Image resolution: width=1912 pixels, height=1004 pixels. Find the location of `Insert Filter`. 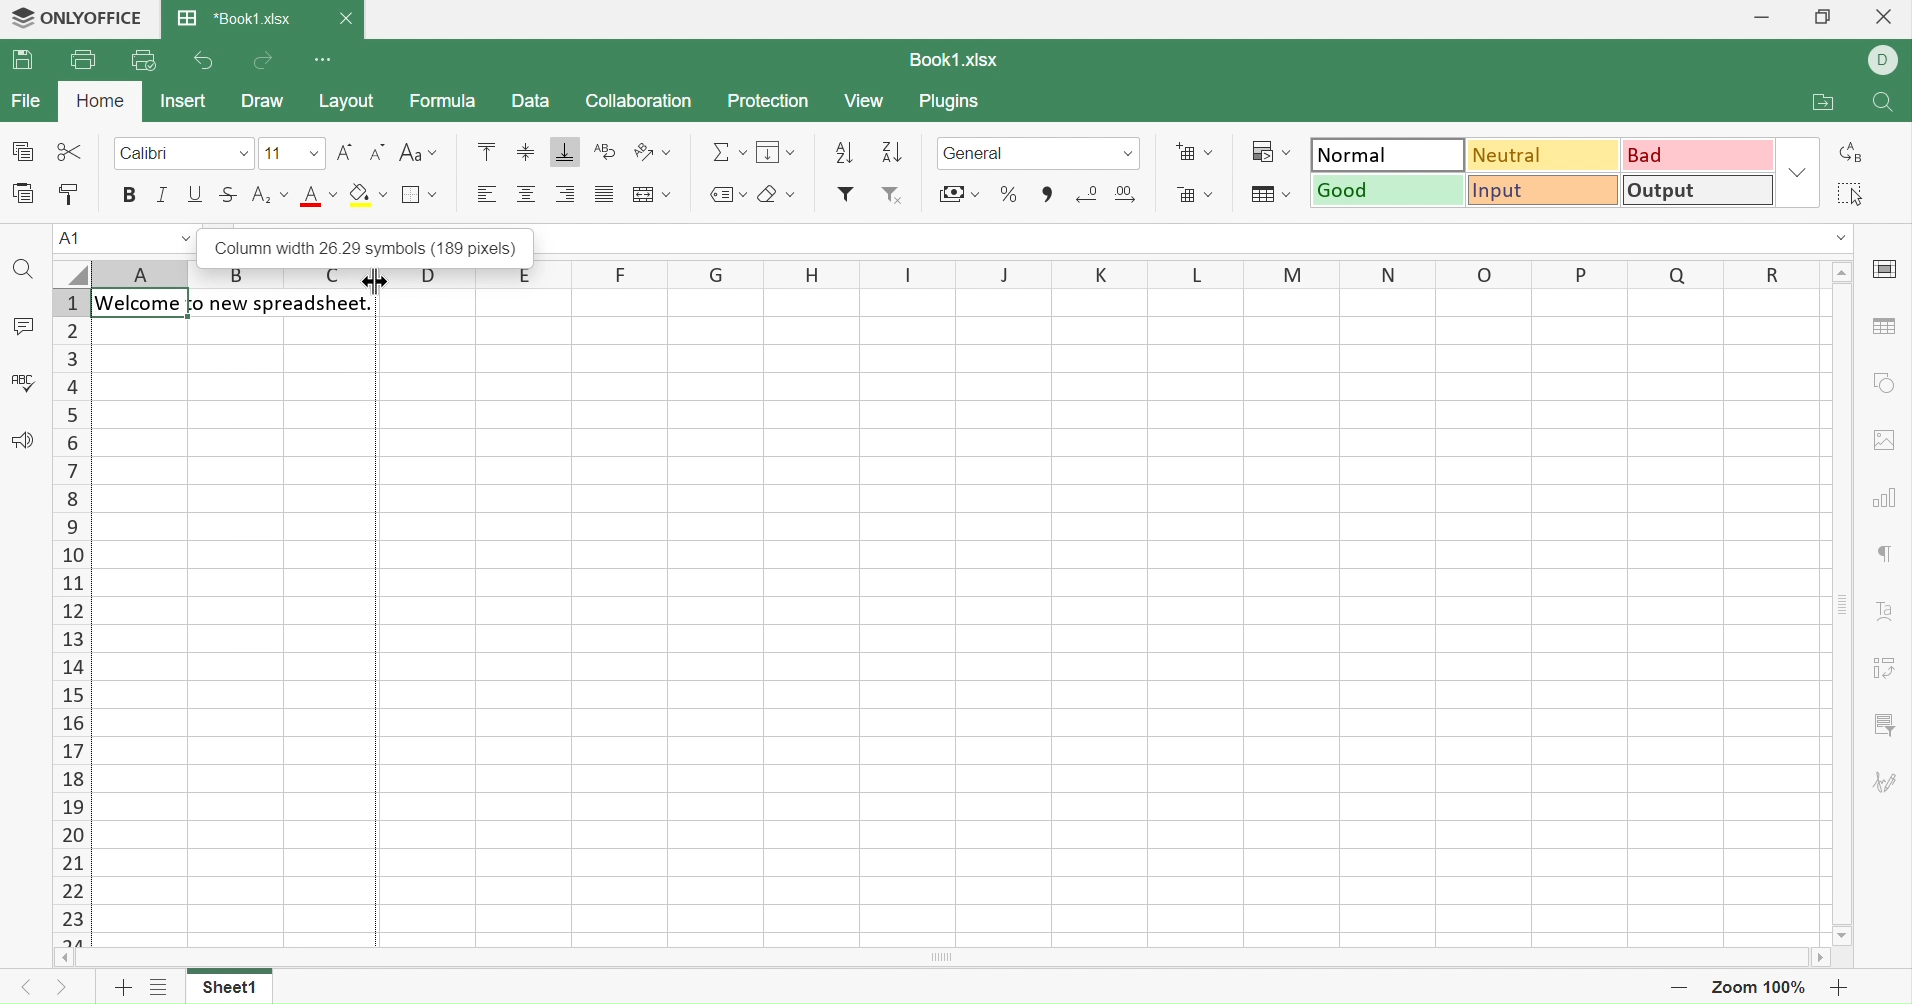

Insert Filter is located at coordinates (847, 194).